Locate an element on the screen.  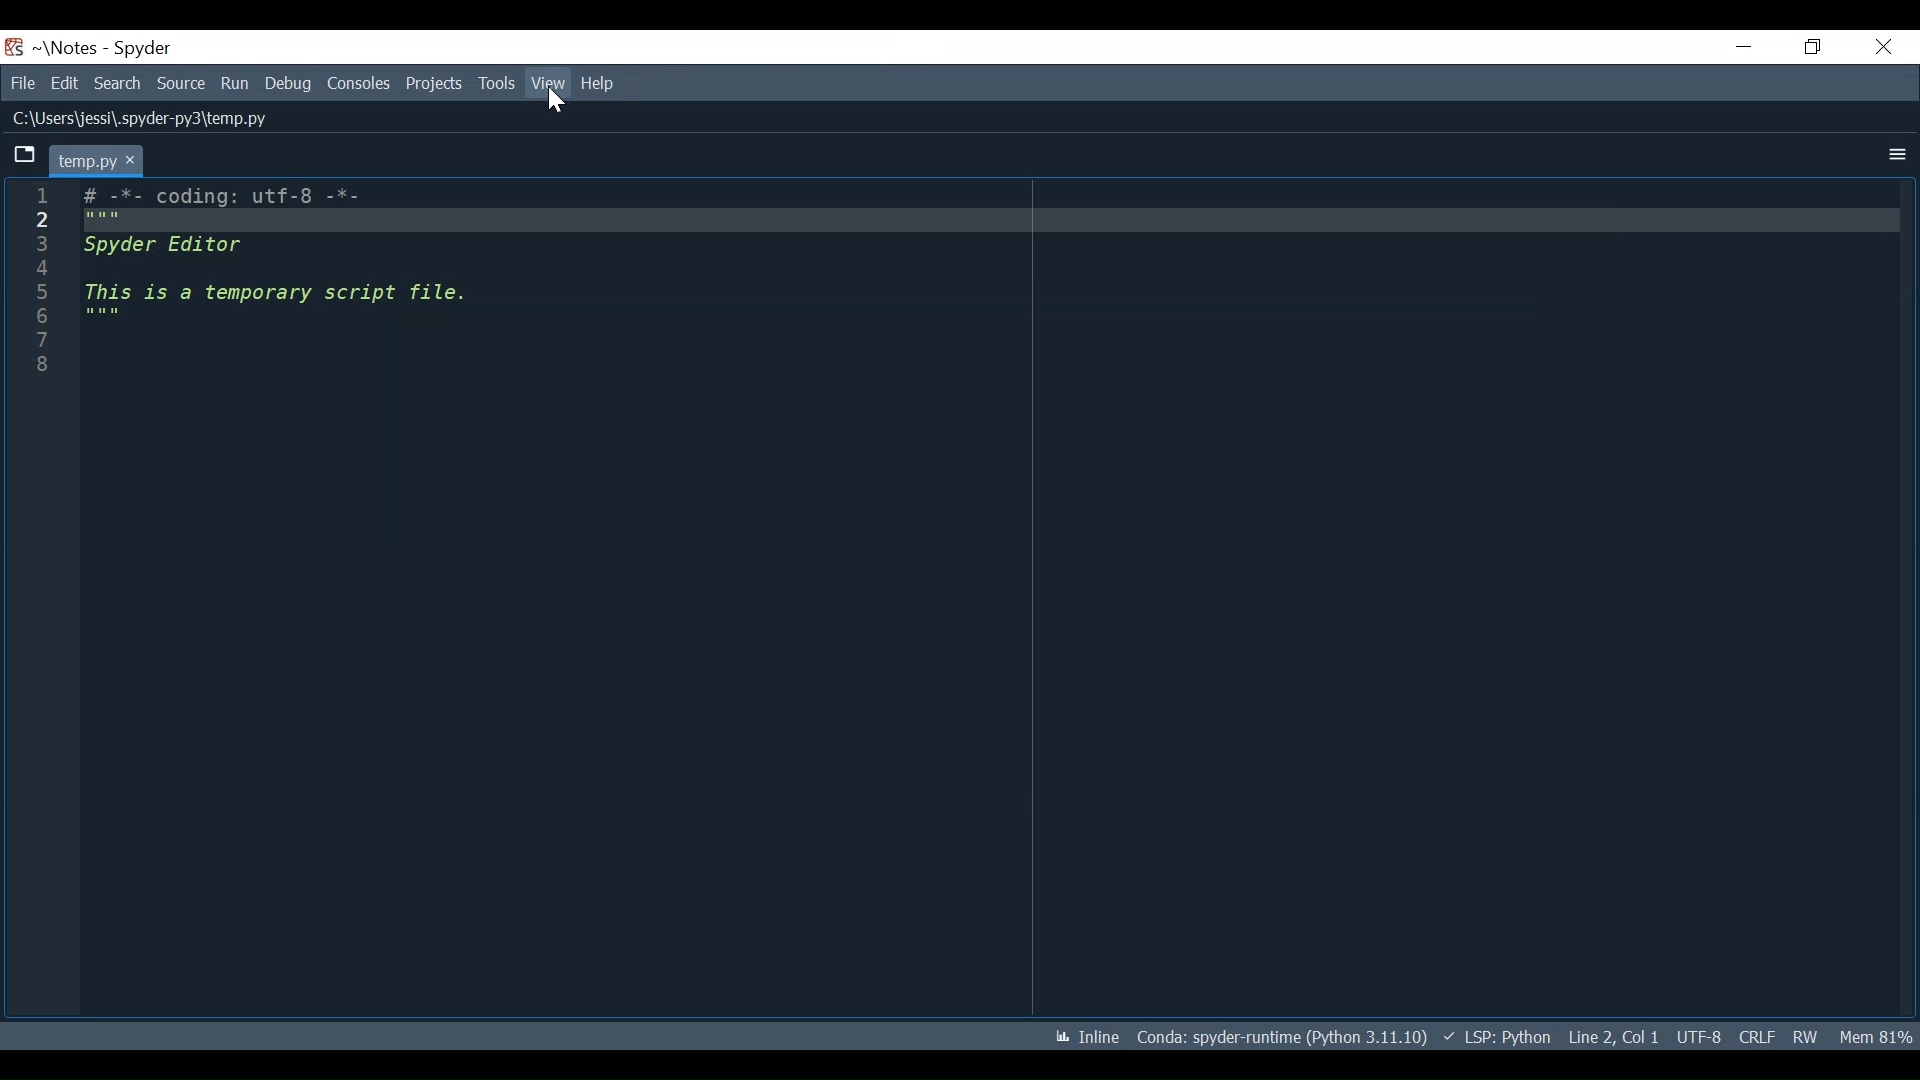
Help is located at coordinates (600, 82).